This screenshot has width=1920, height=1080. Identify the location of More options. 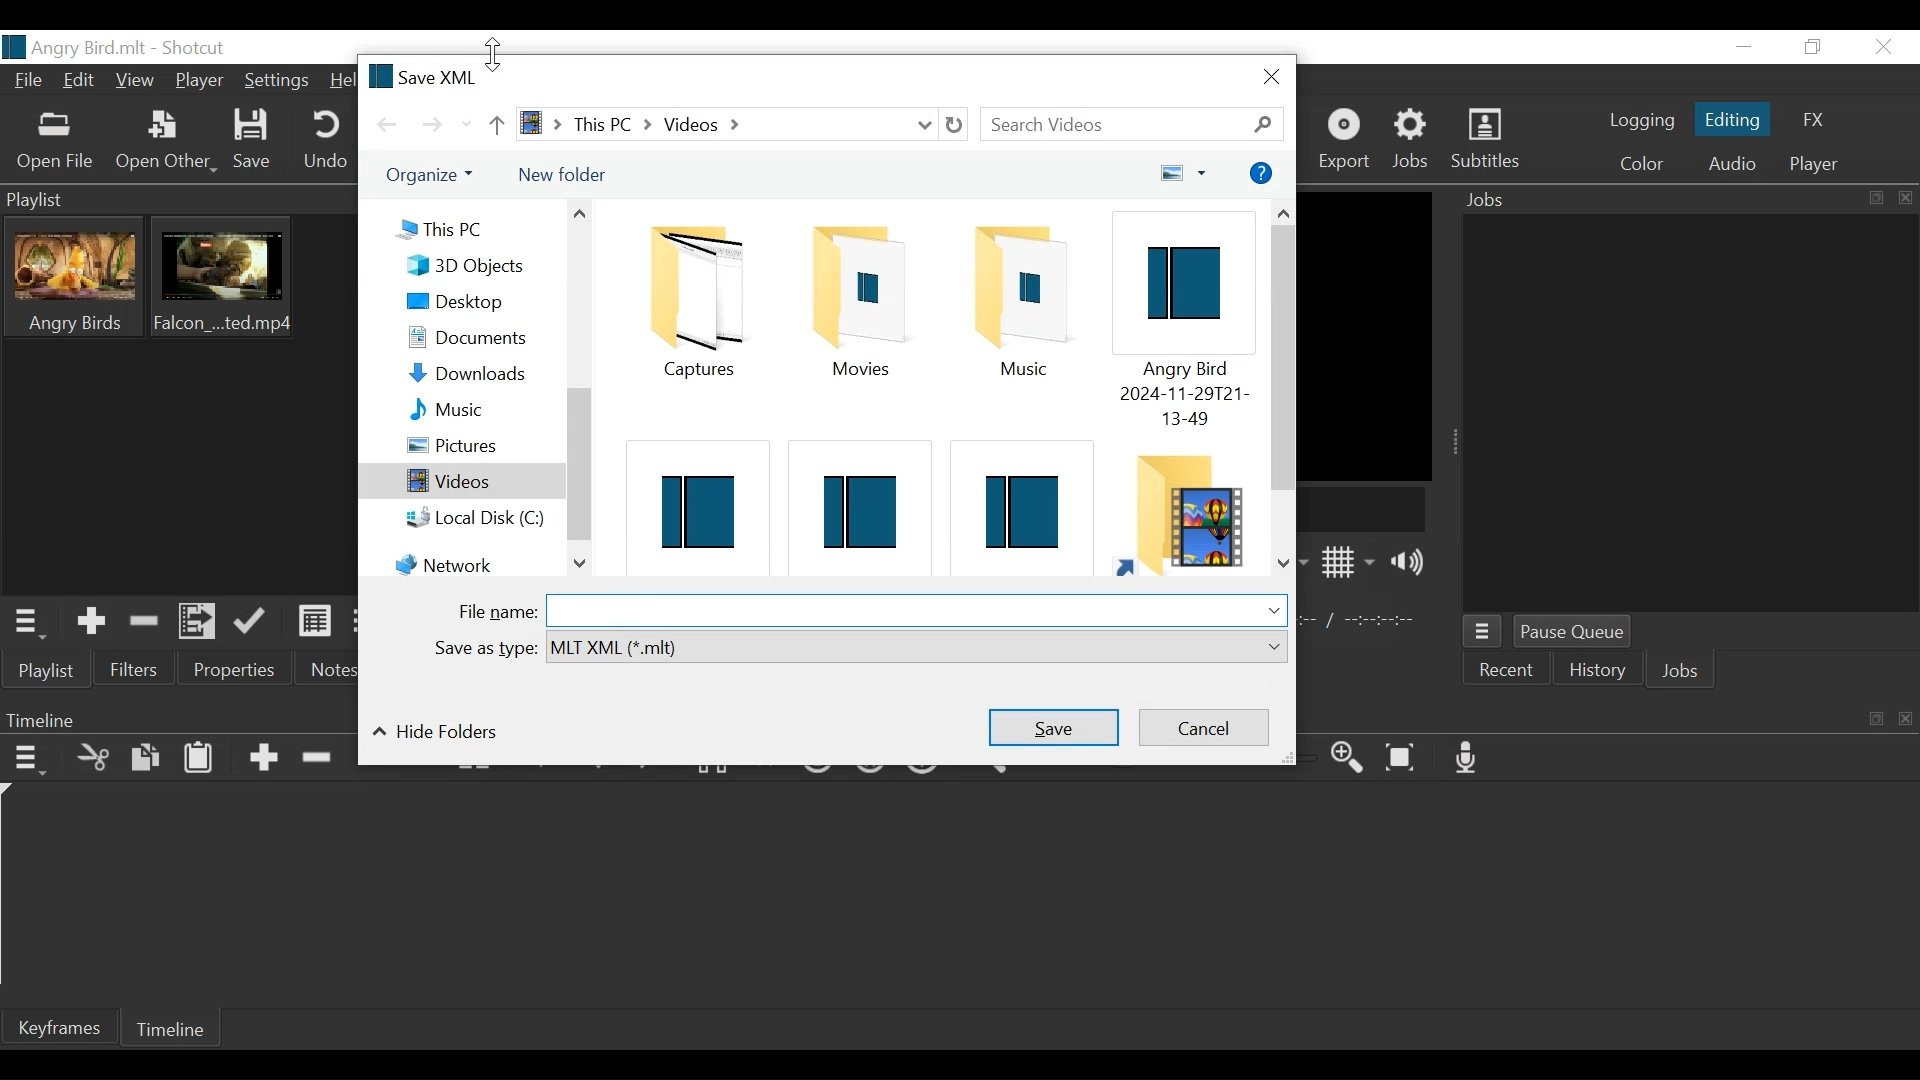
(1264, 171).